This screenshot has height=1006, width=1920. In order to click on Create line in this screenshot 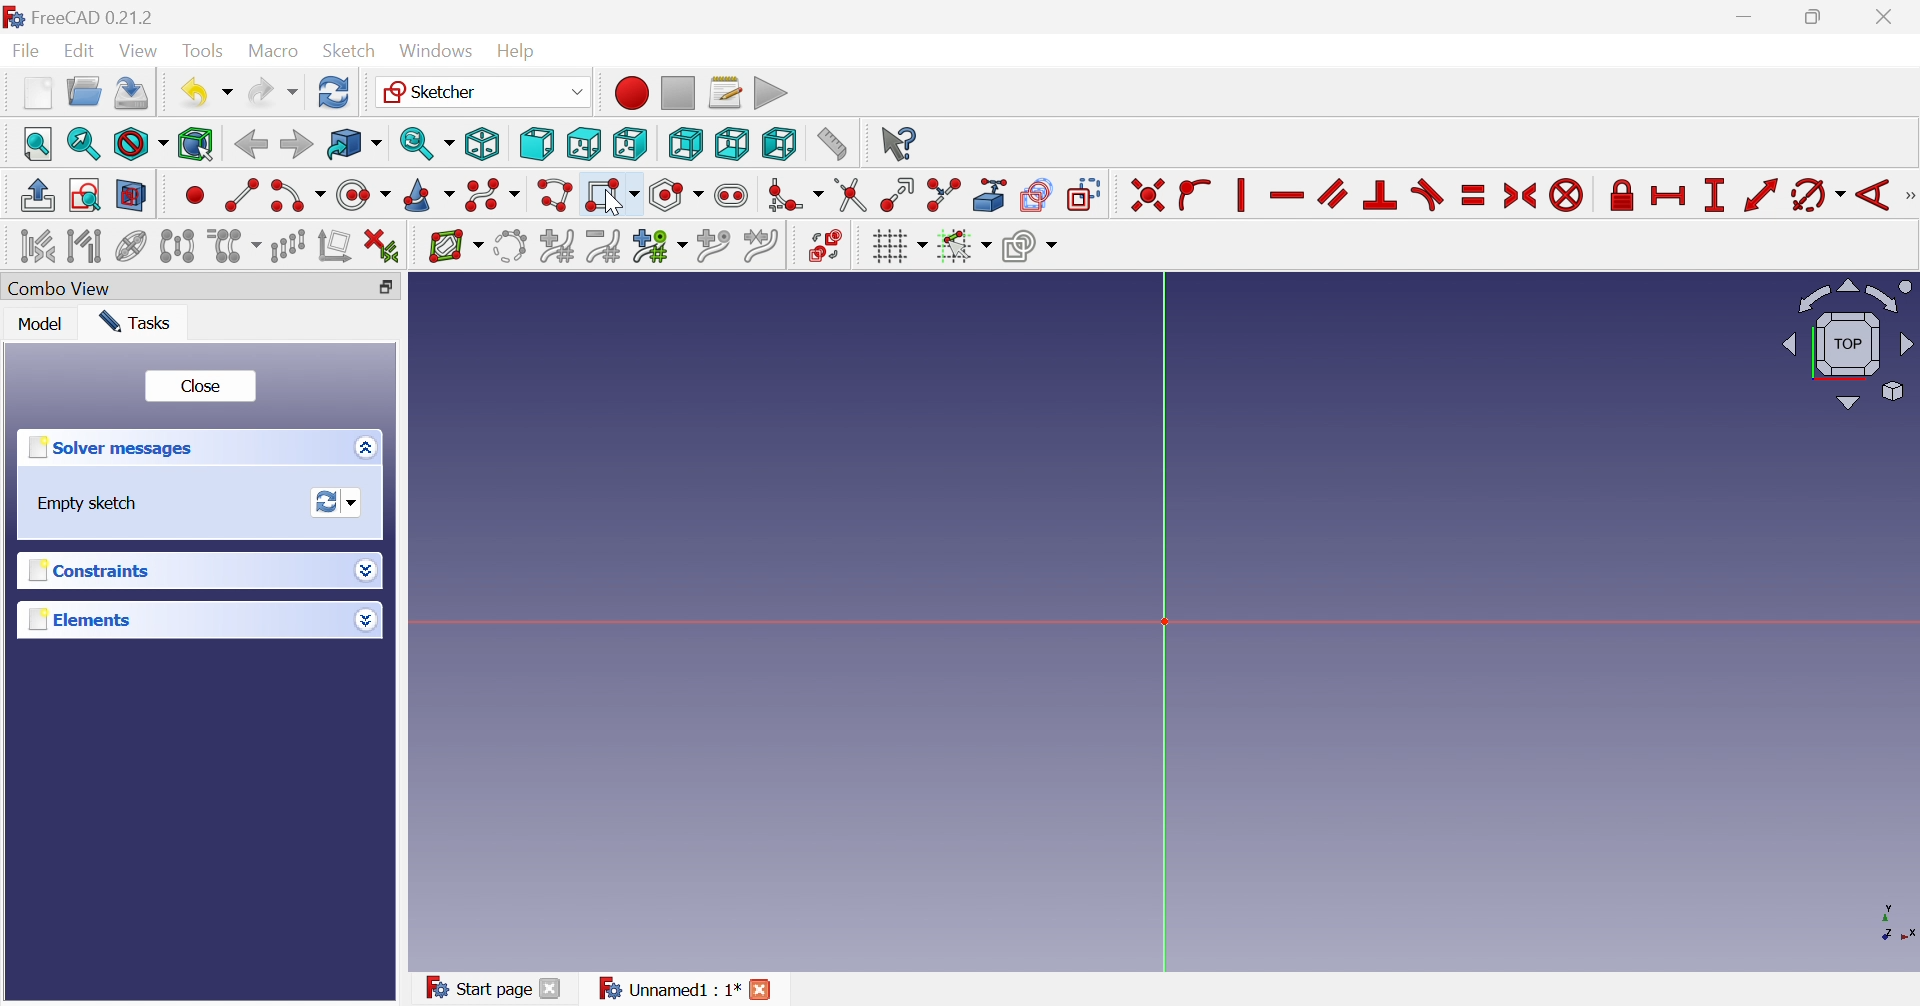, I will do `click(241, 193)`.